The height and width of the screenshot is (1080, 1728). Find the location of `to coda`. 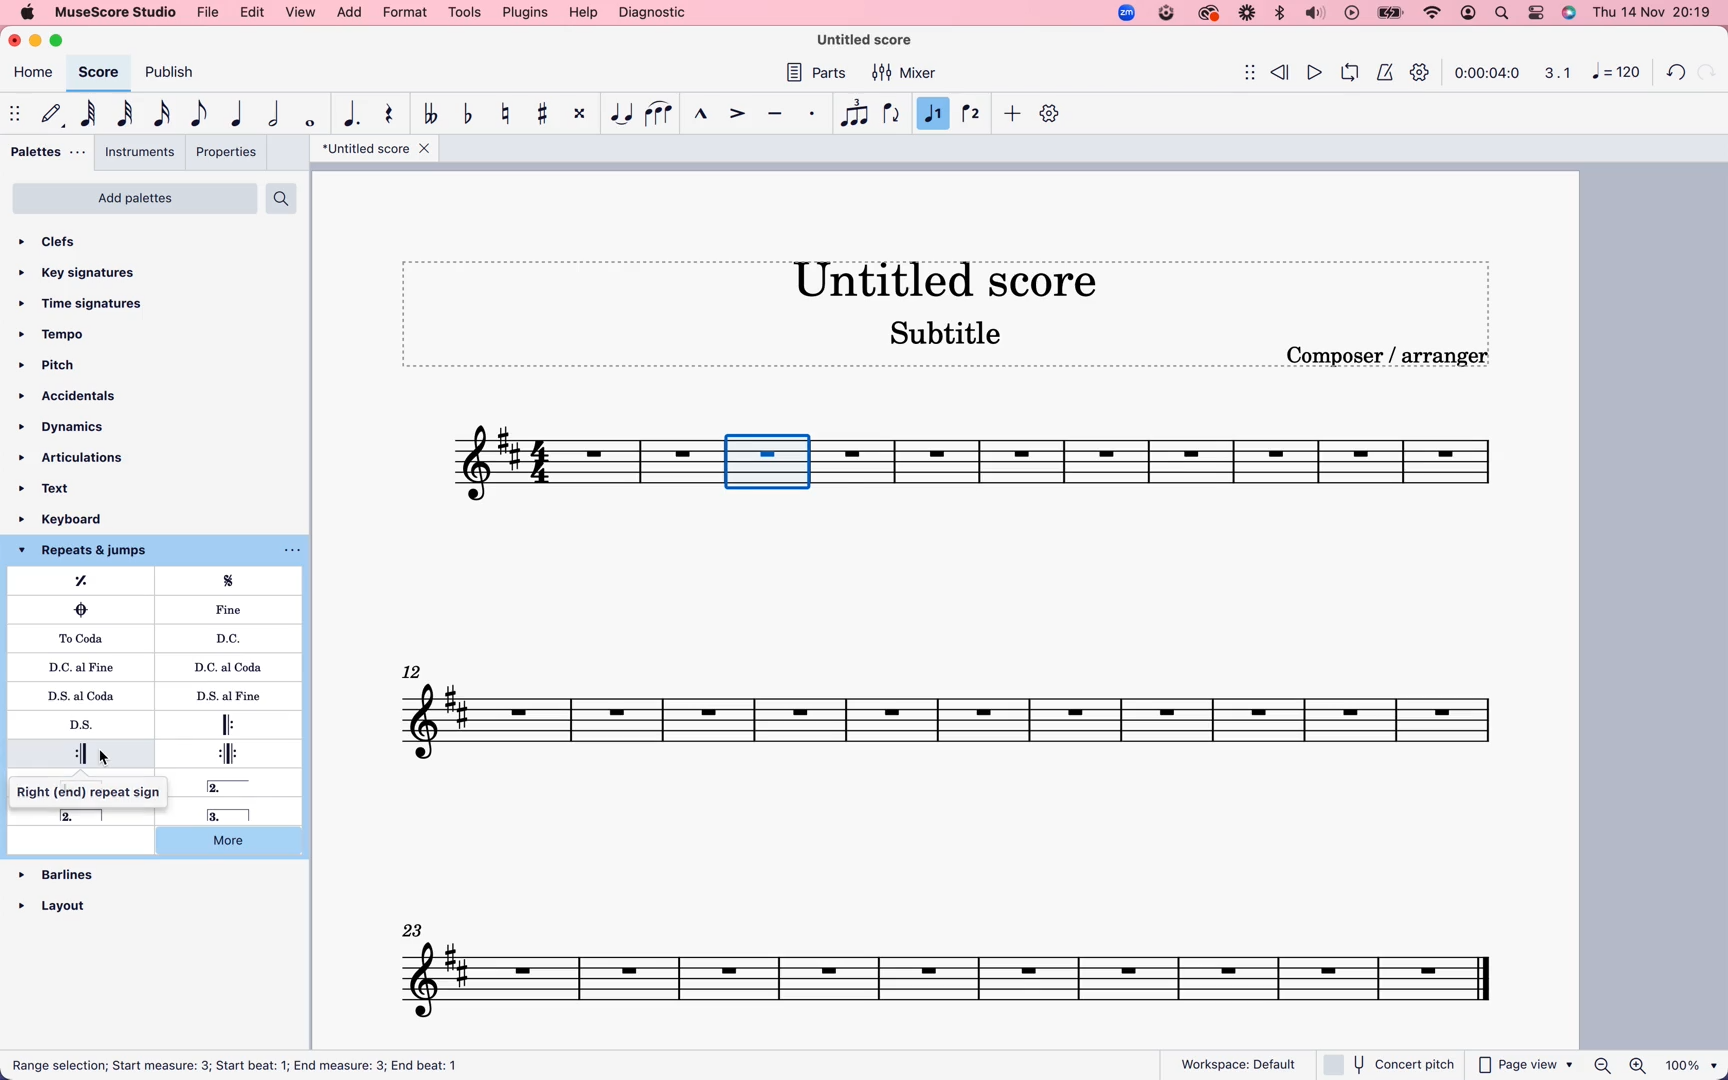

to coda is located at coordinates (85, 638).